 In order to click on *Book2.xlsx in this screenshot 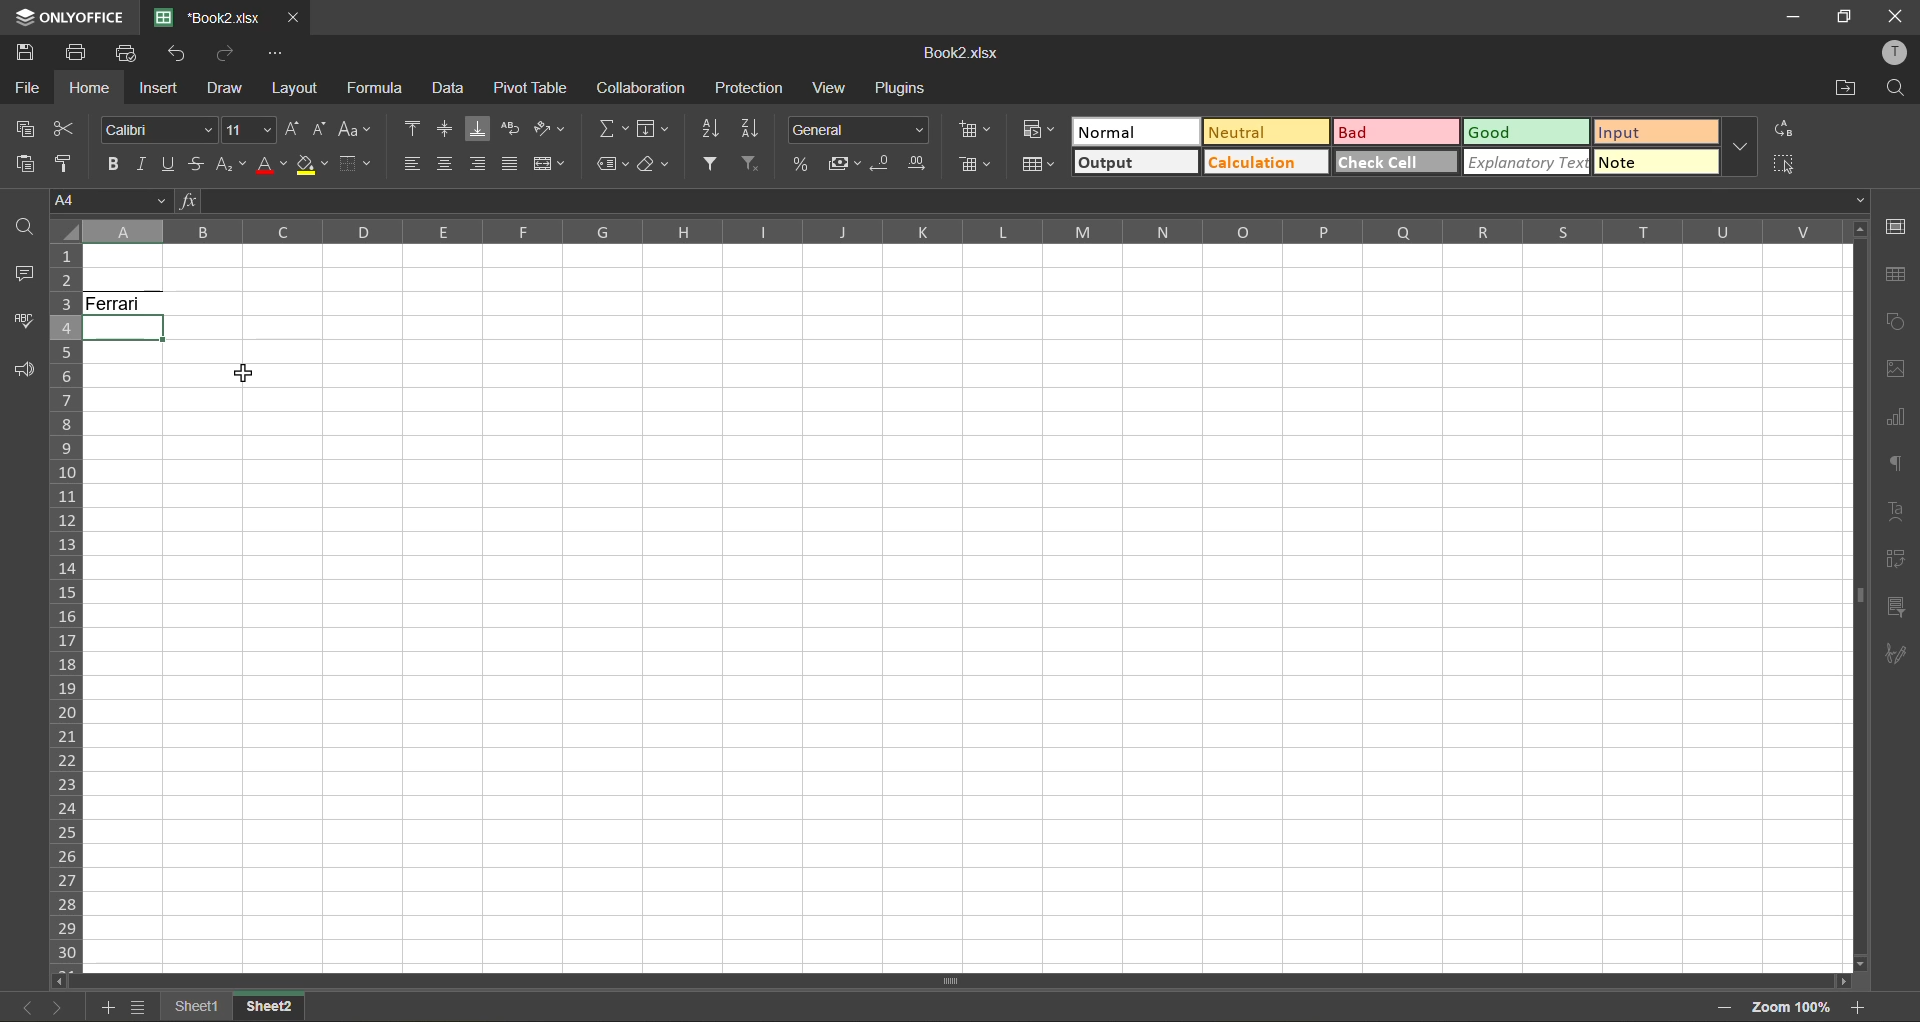, I will do `click(211, 16)`.